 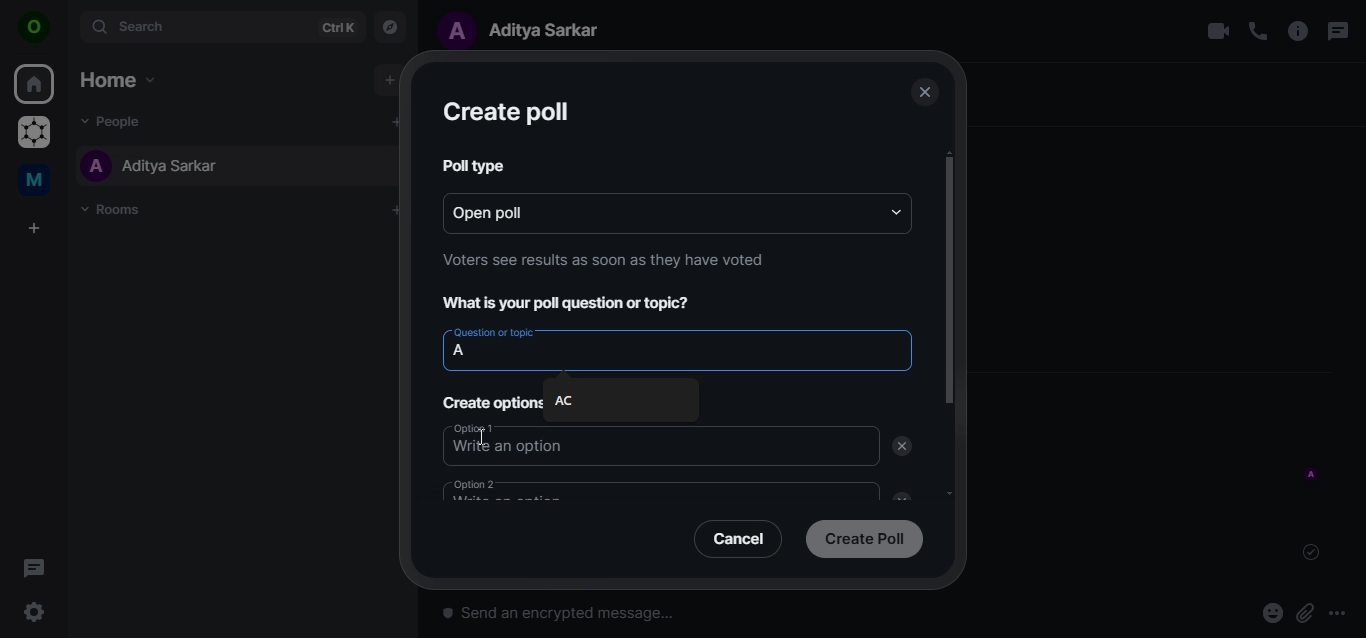 I want to click on people, so click(x=118, y=120).